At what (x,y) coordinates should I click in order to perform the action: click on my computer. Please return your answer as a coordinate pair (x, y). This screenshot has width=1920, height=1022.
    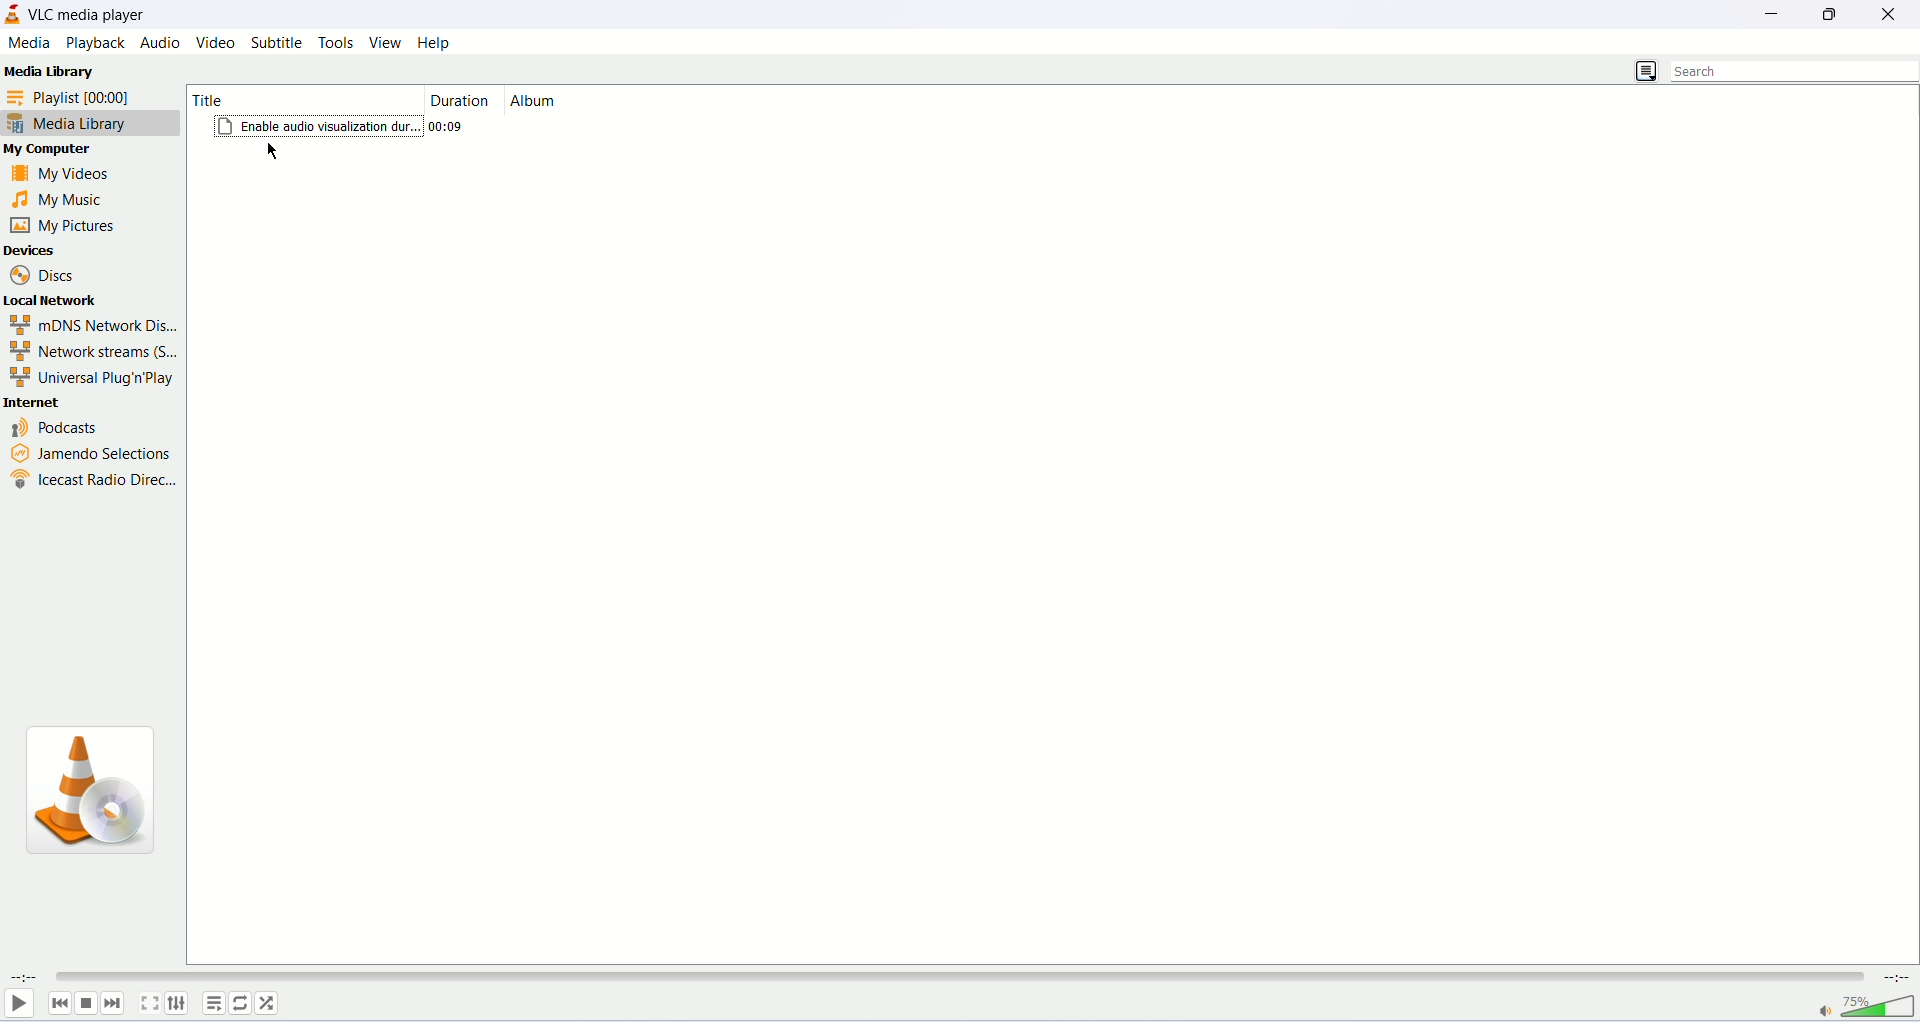
    Looking at the image, I should click on (65, 151).